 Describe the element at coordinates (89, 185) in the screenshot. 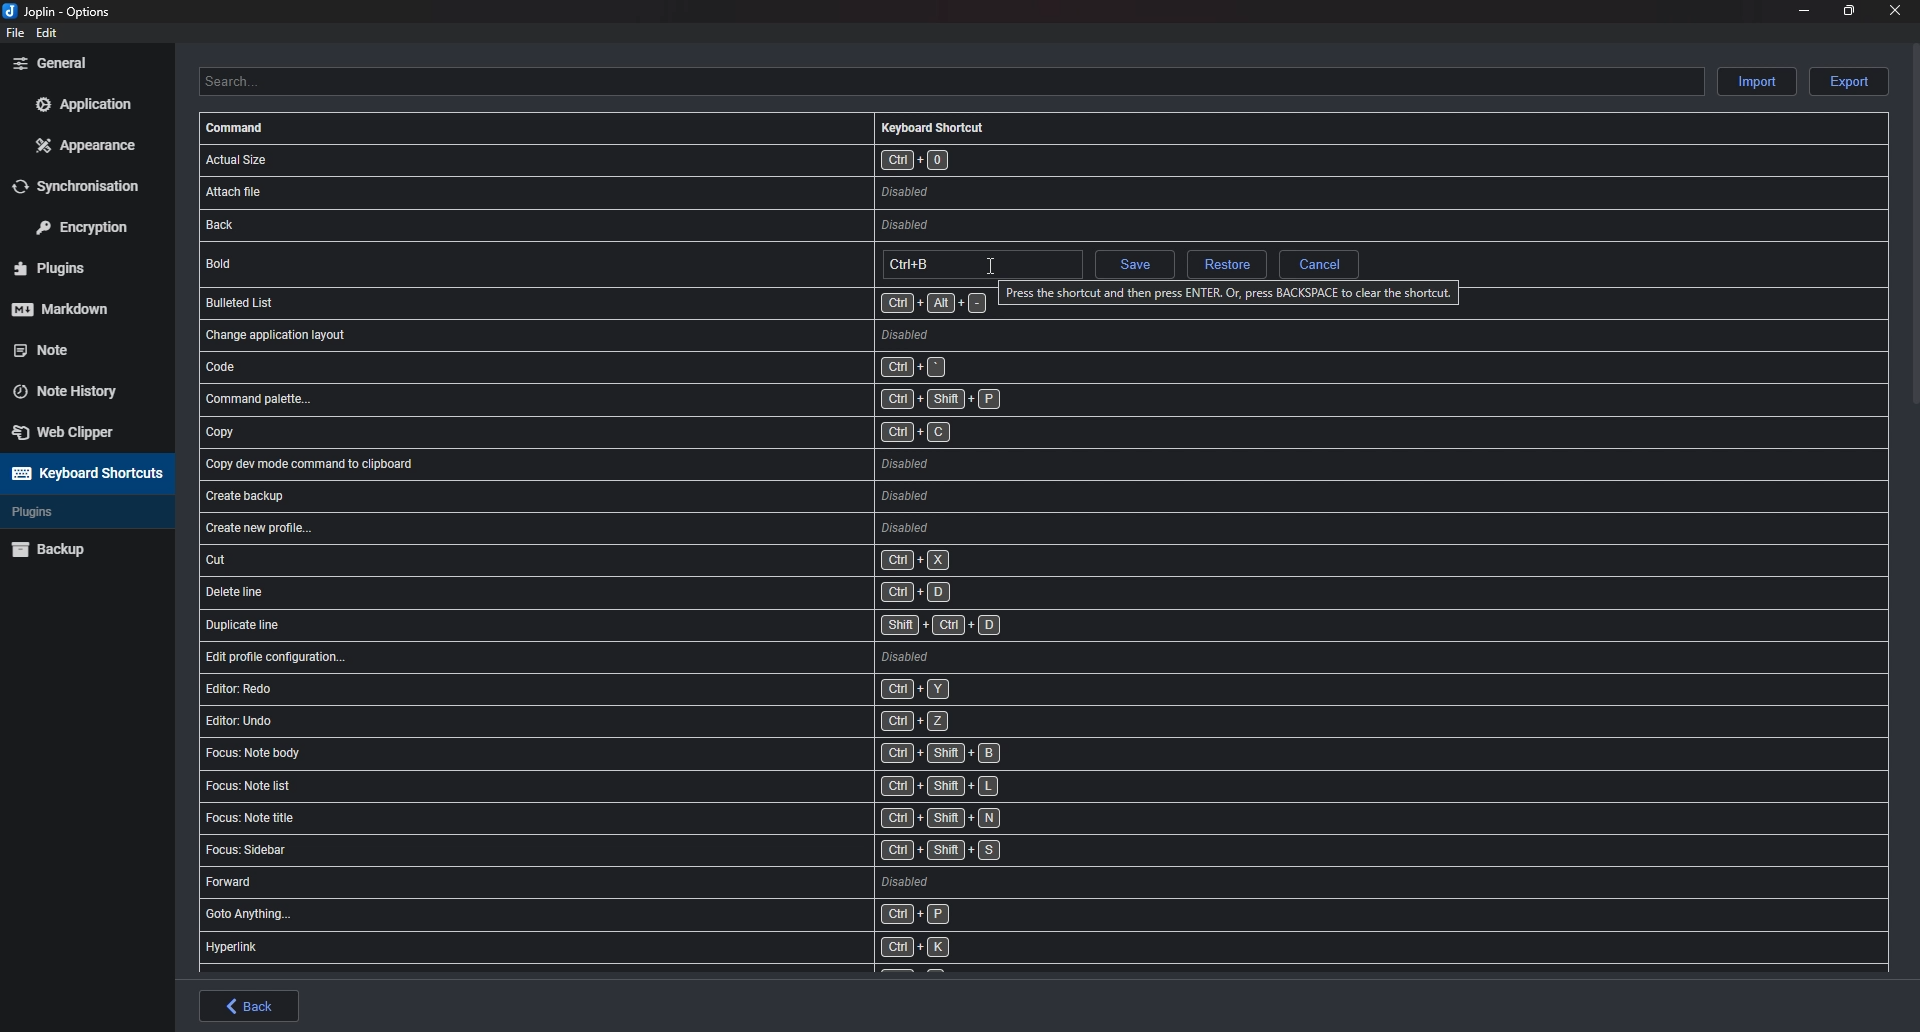

I see `Synchronization` at that location.